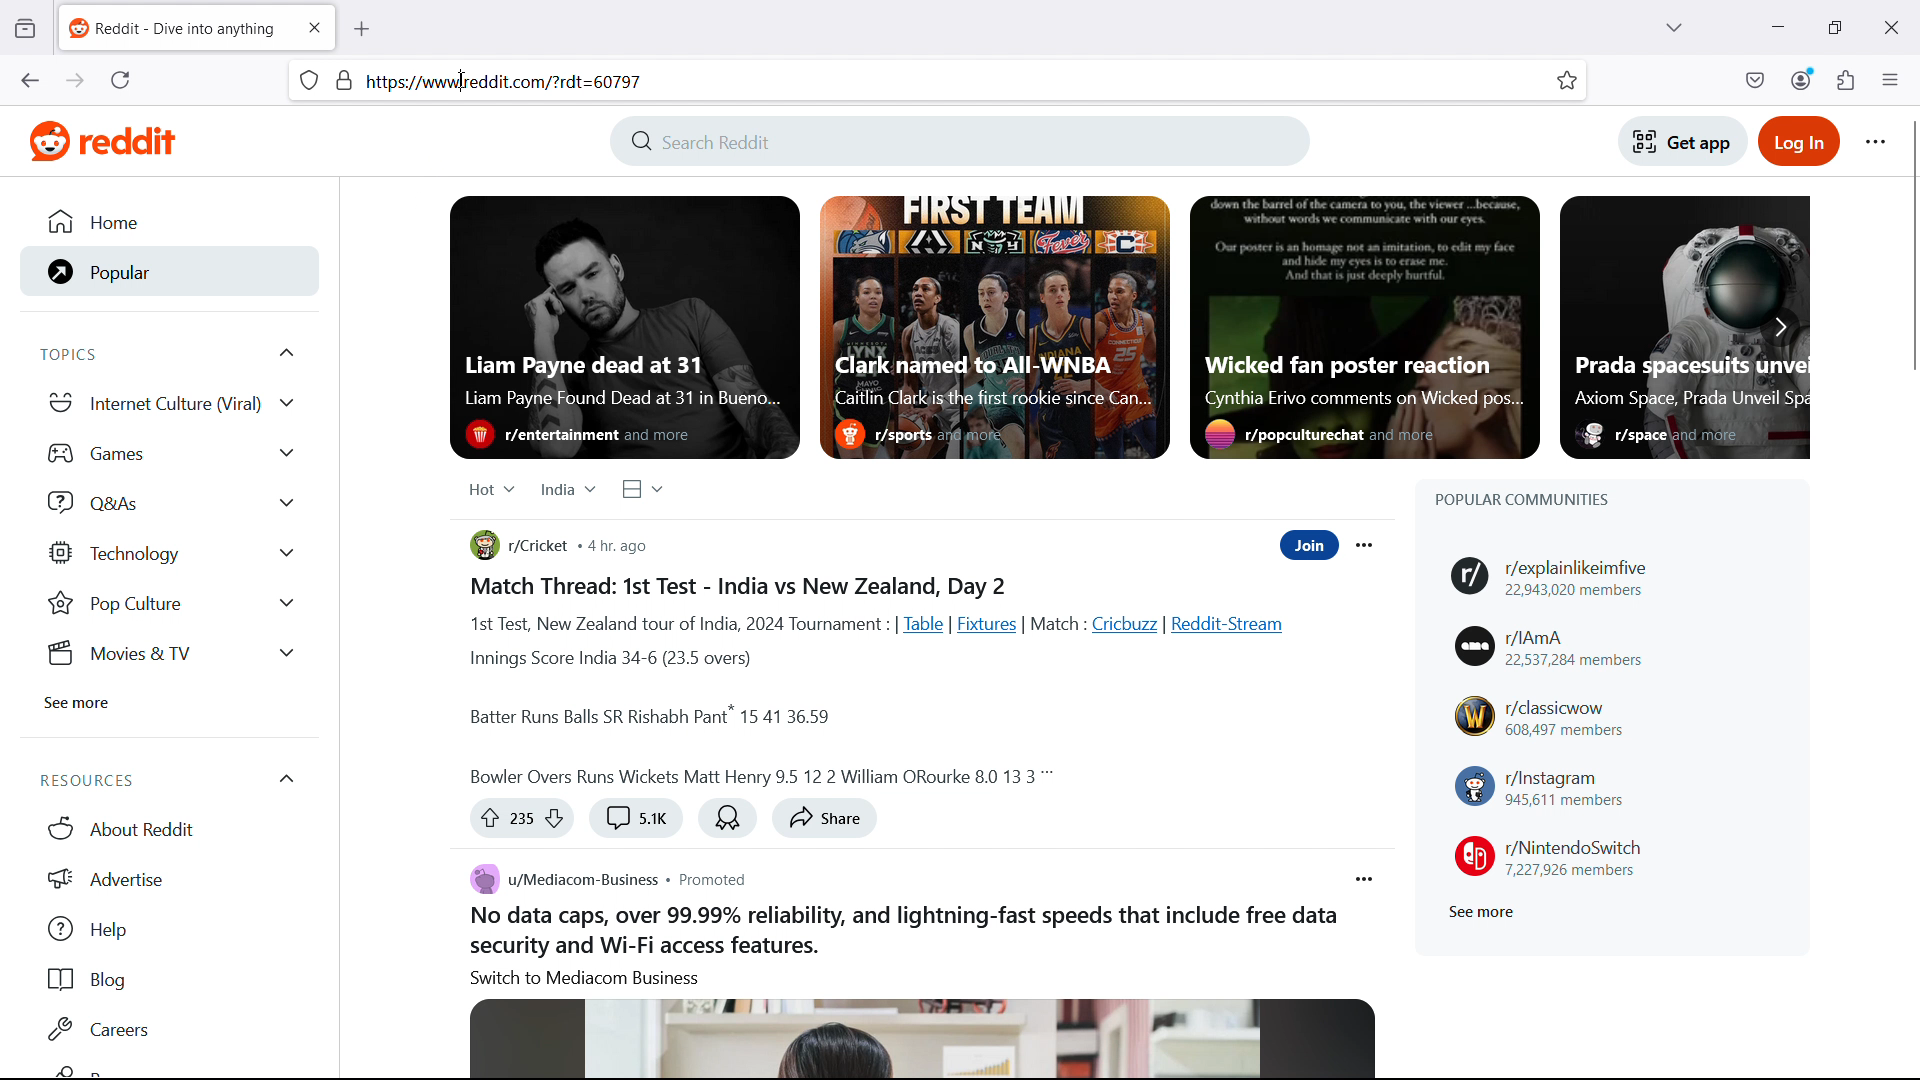 The image size is (1920, 1080). I want to click on Select region, so click(567, 489).